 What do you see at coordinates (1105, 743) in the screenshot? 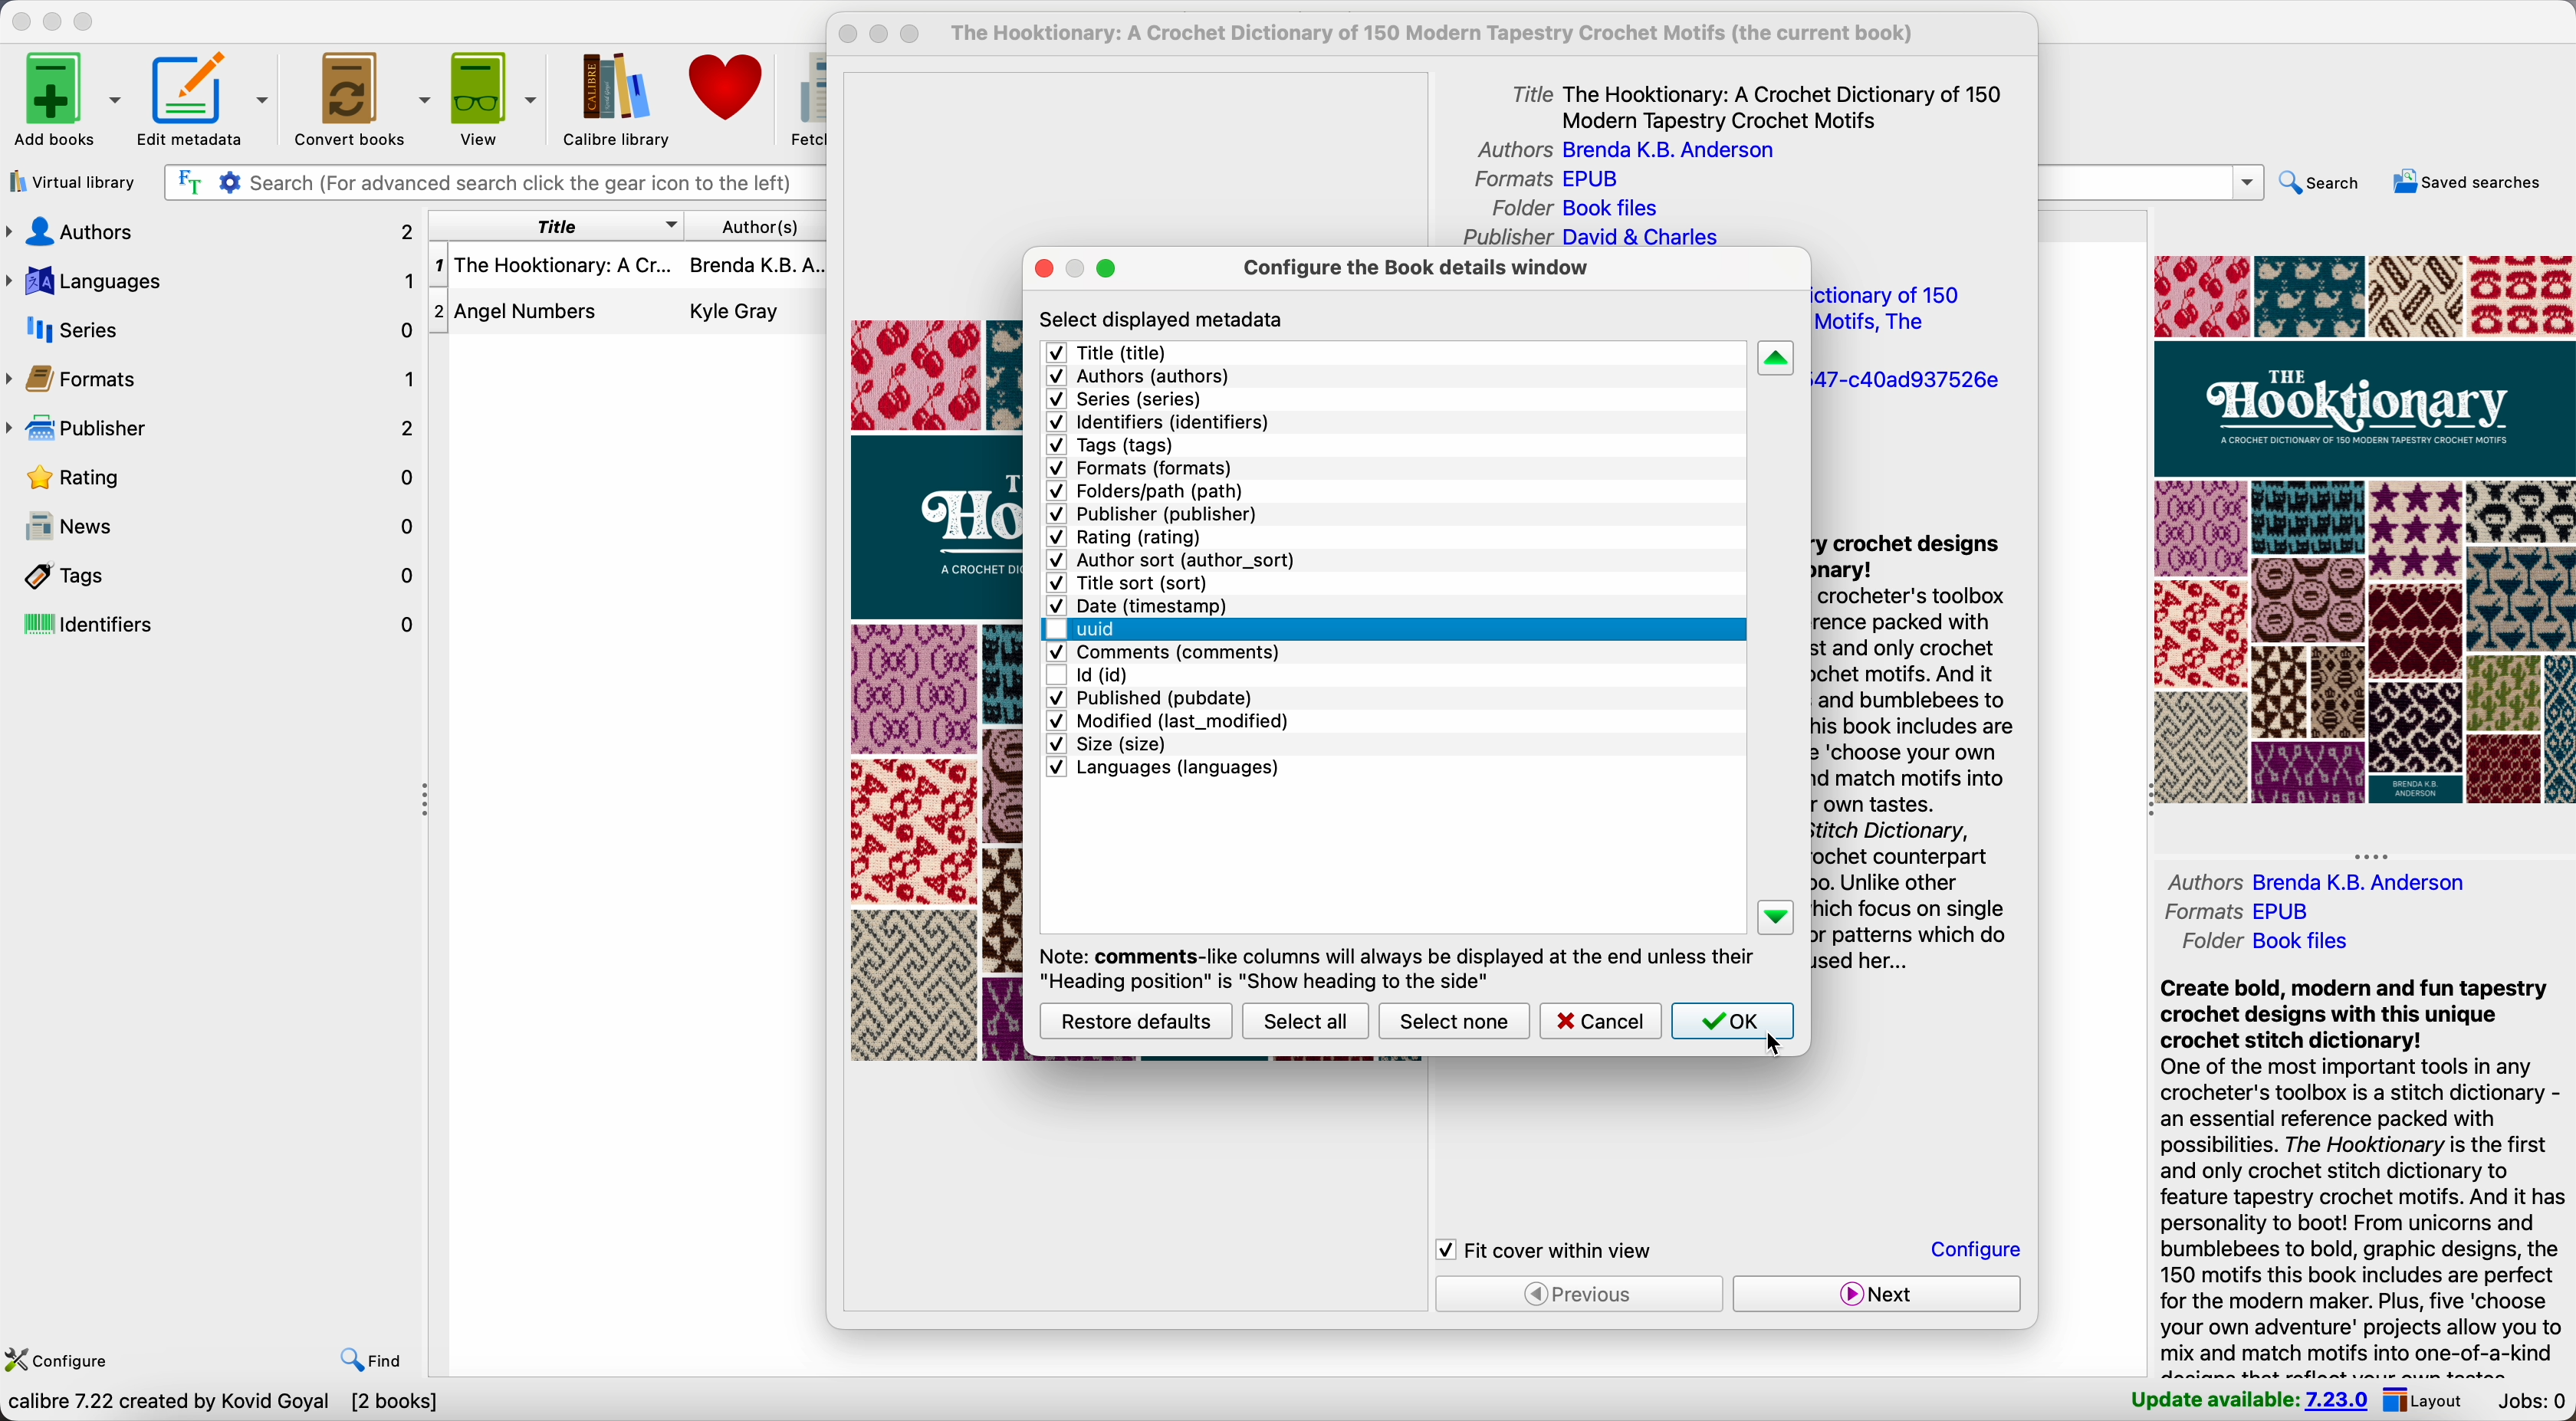
I see `size` at bounding box center [1105, 743].